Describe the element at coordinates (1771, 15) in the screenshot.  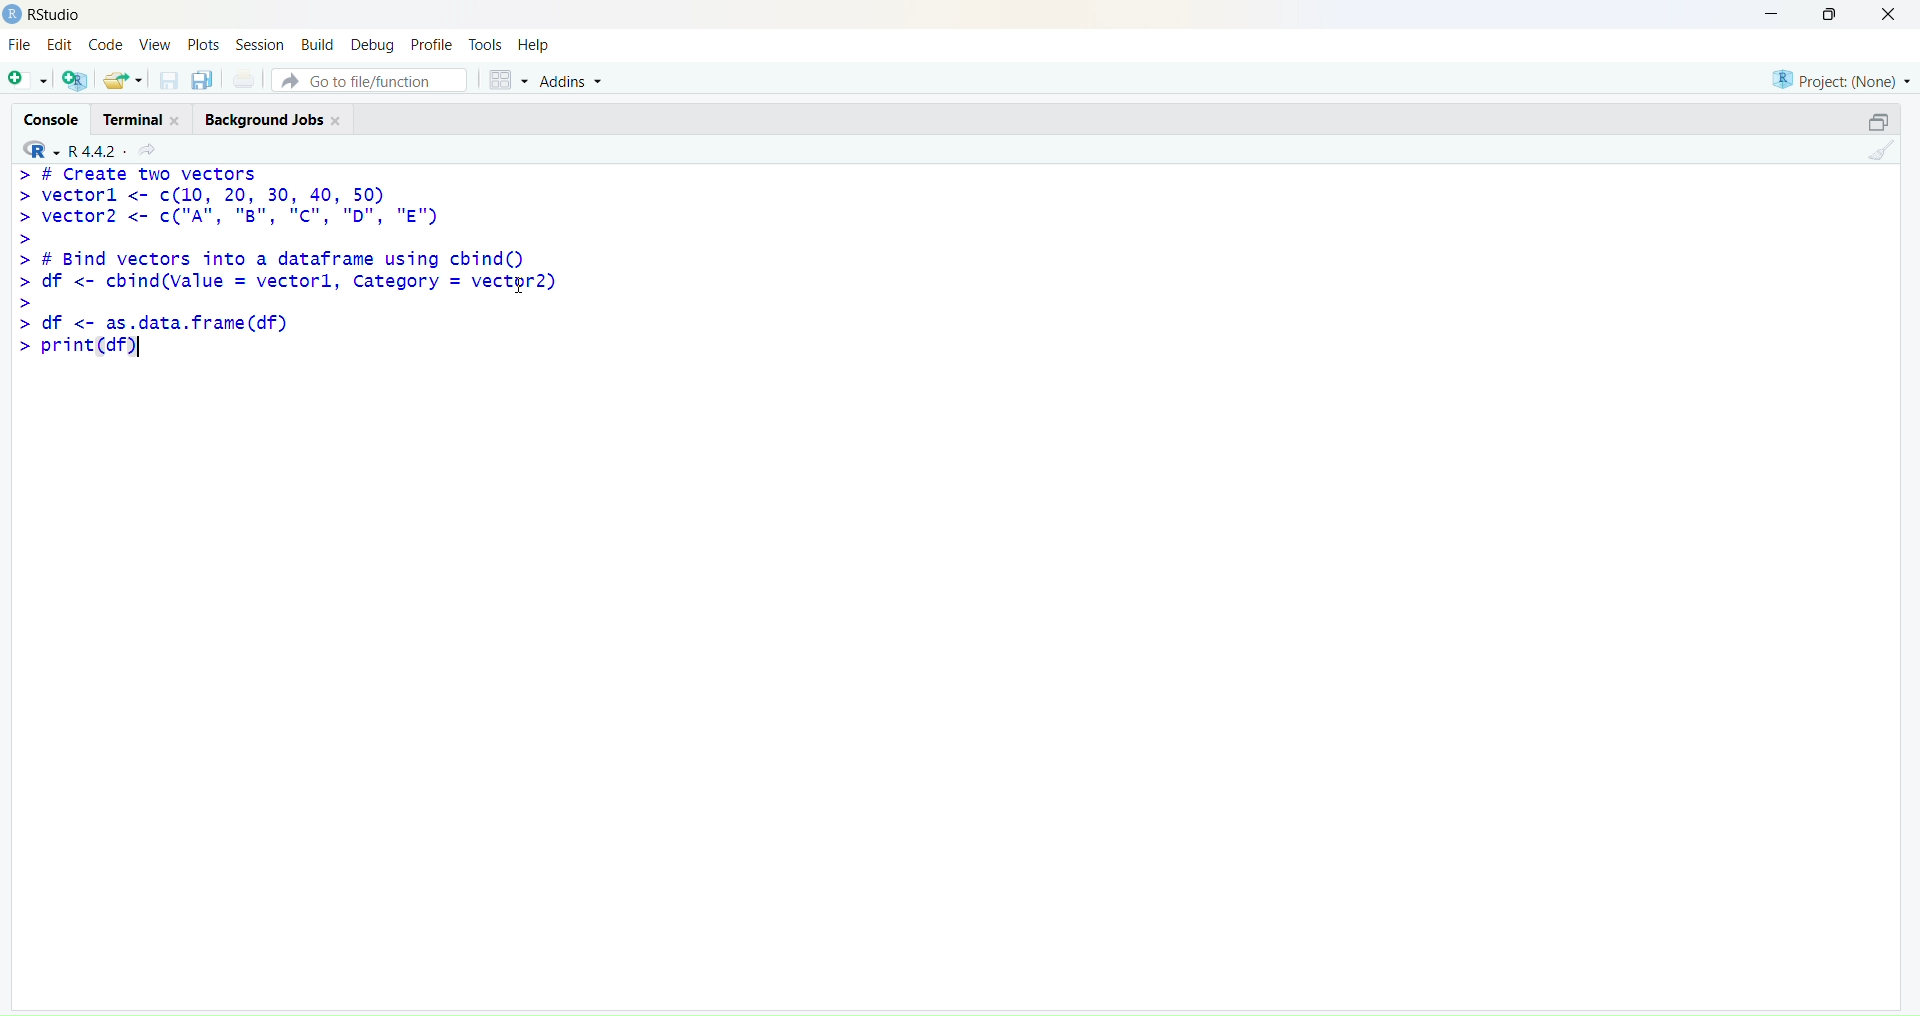
I see `Minimize` at that location.